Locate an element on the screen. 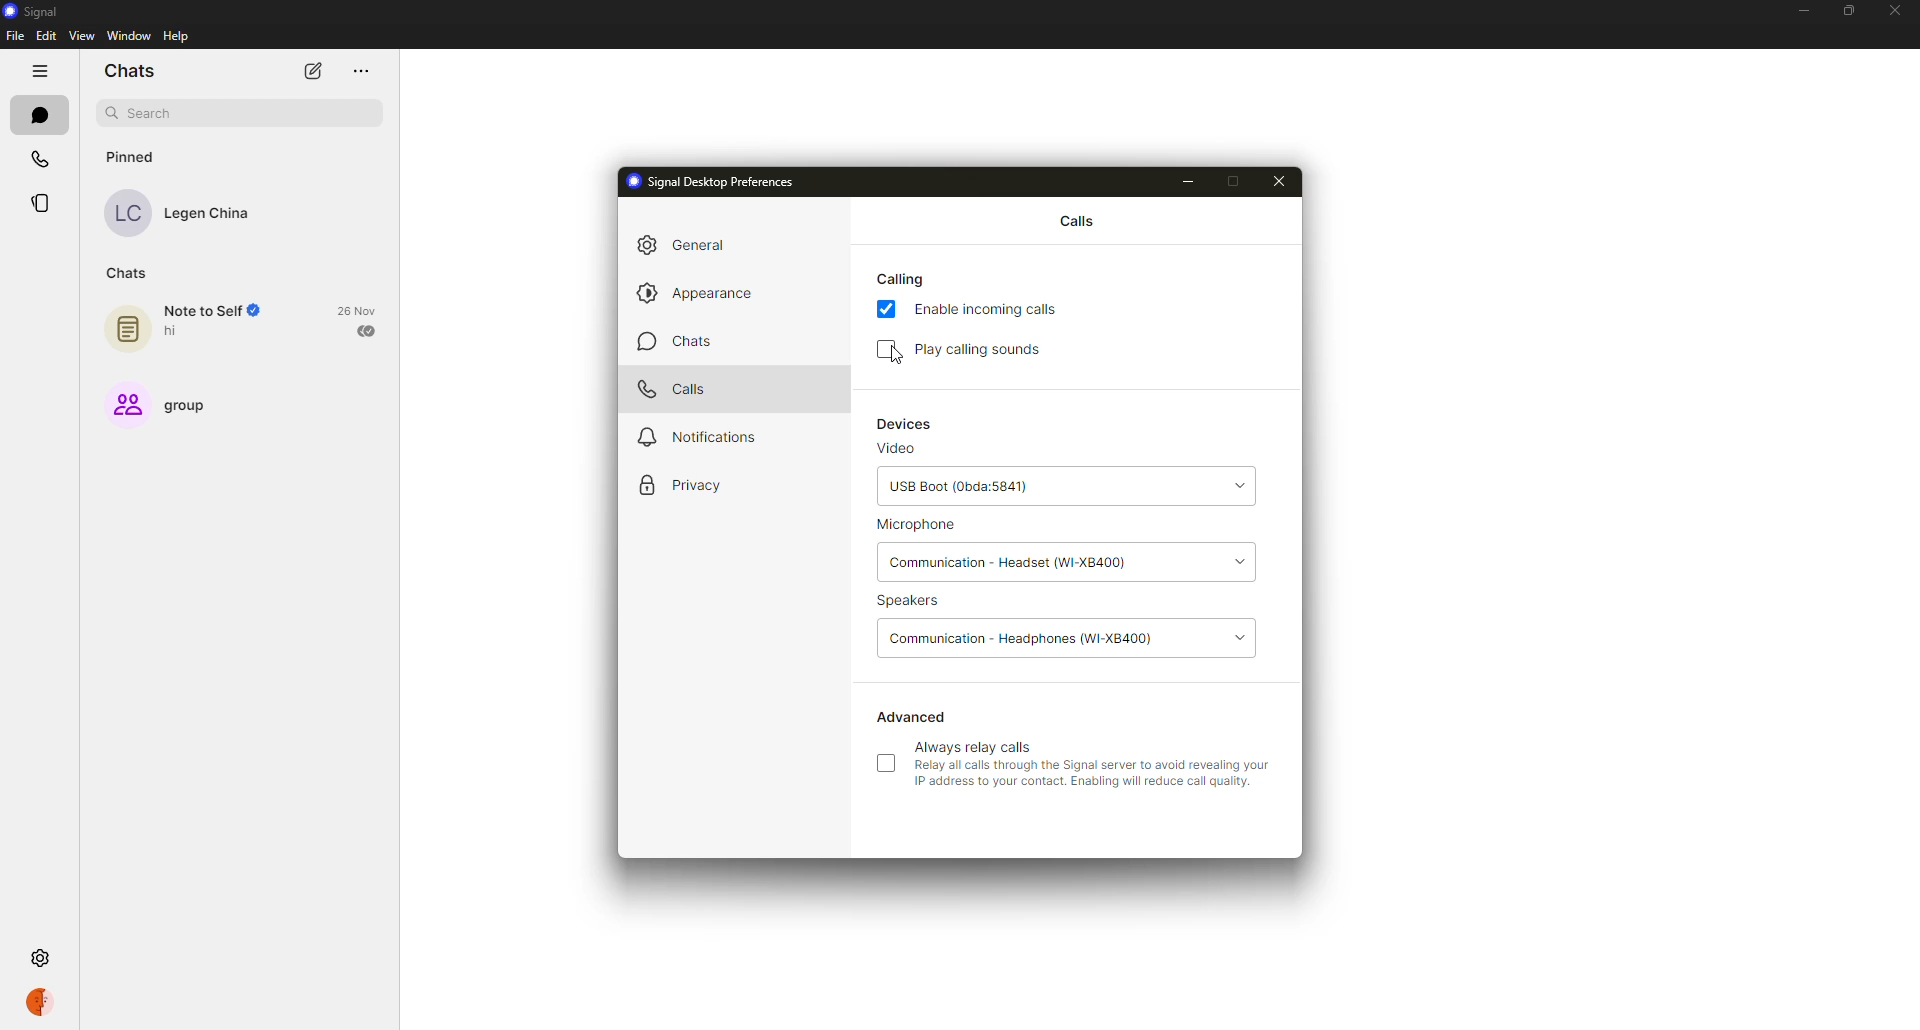  hide tabs is located at coordinates (38, 68).